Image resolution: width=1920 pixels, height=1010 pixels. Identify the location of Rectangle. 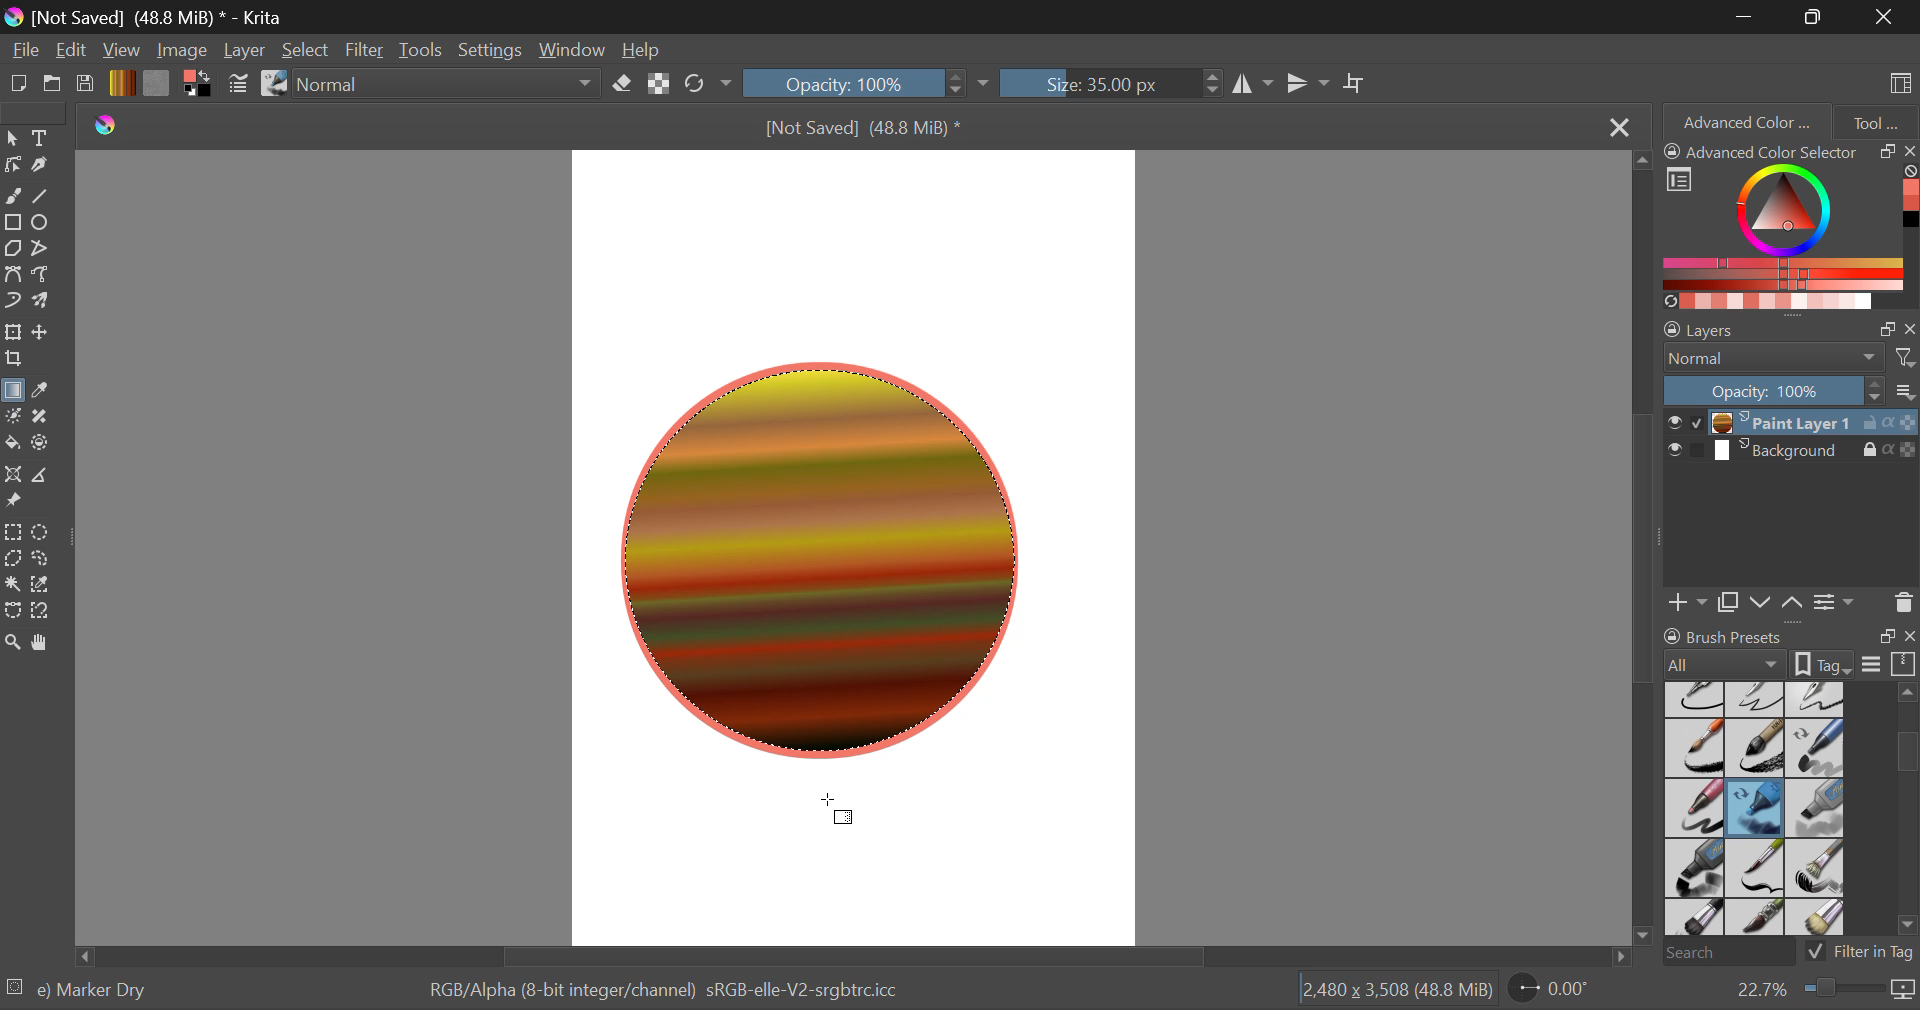
(12, 223).